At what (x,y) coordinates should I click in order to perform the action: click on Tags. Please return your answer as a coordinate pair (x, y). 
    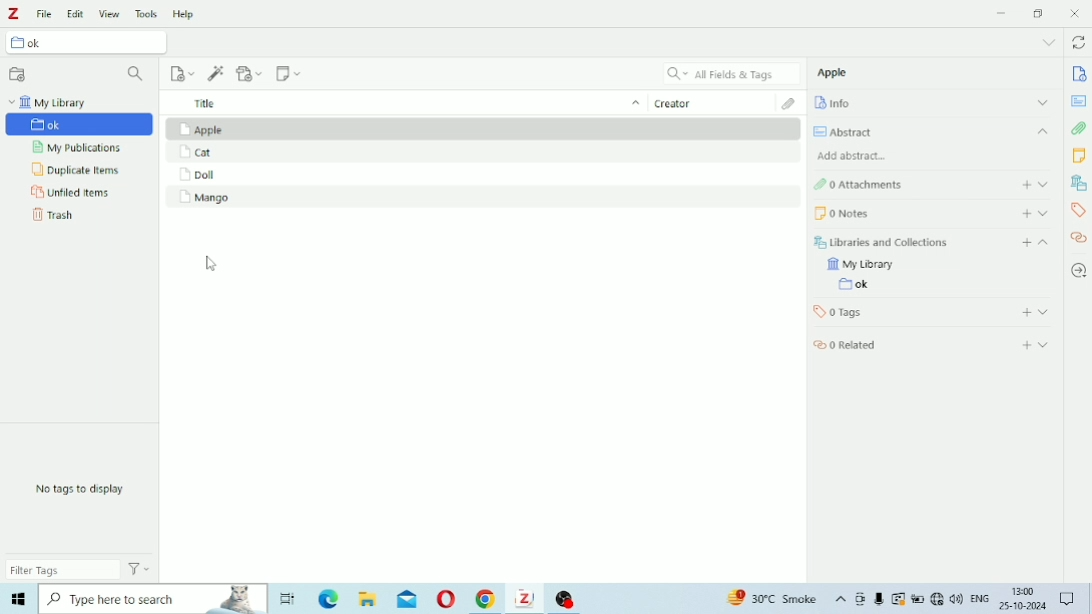
    Looking at the image, I should click on (837, 312).